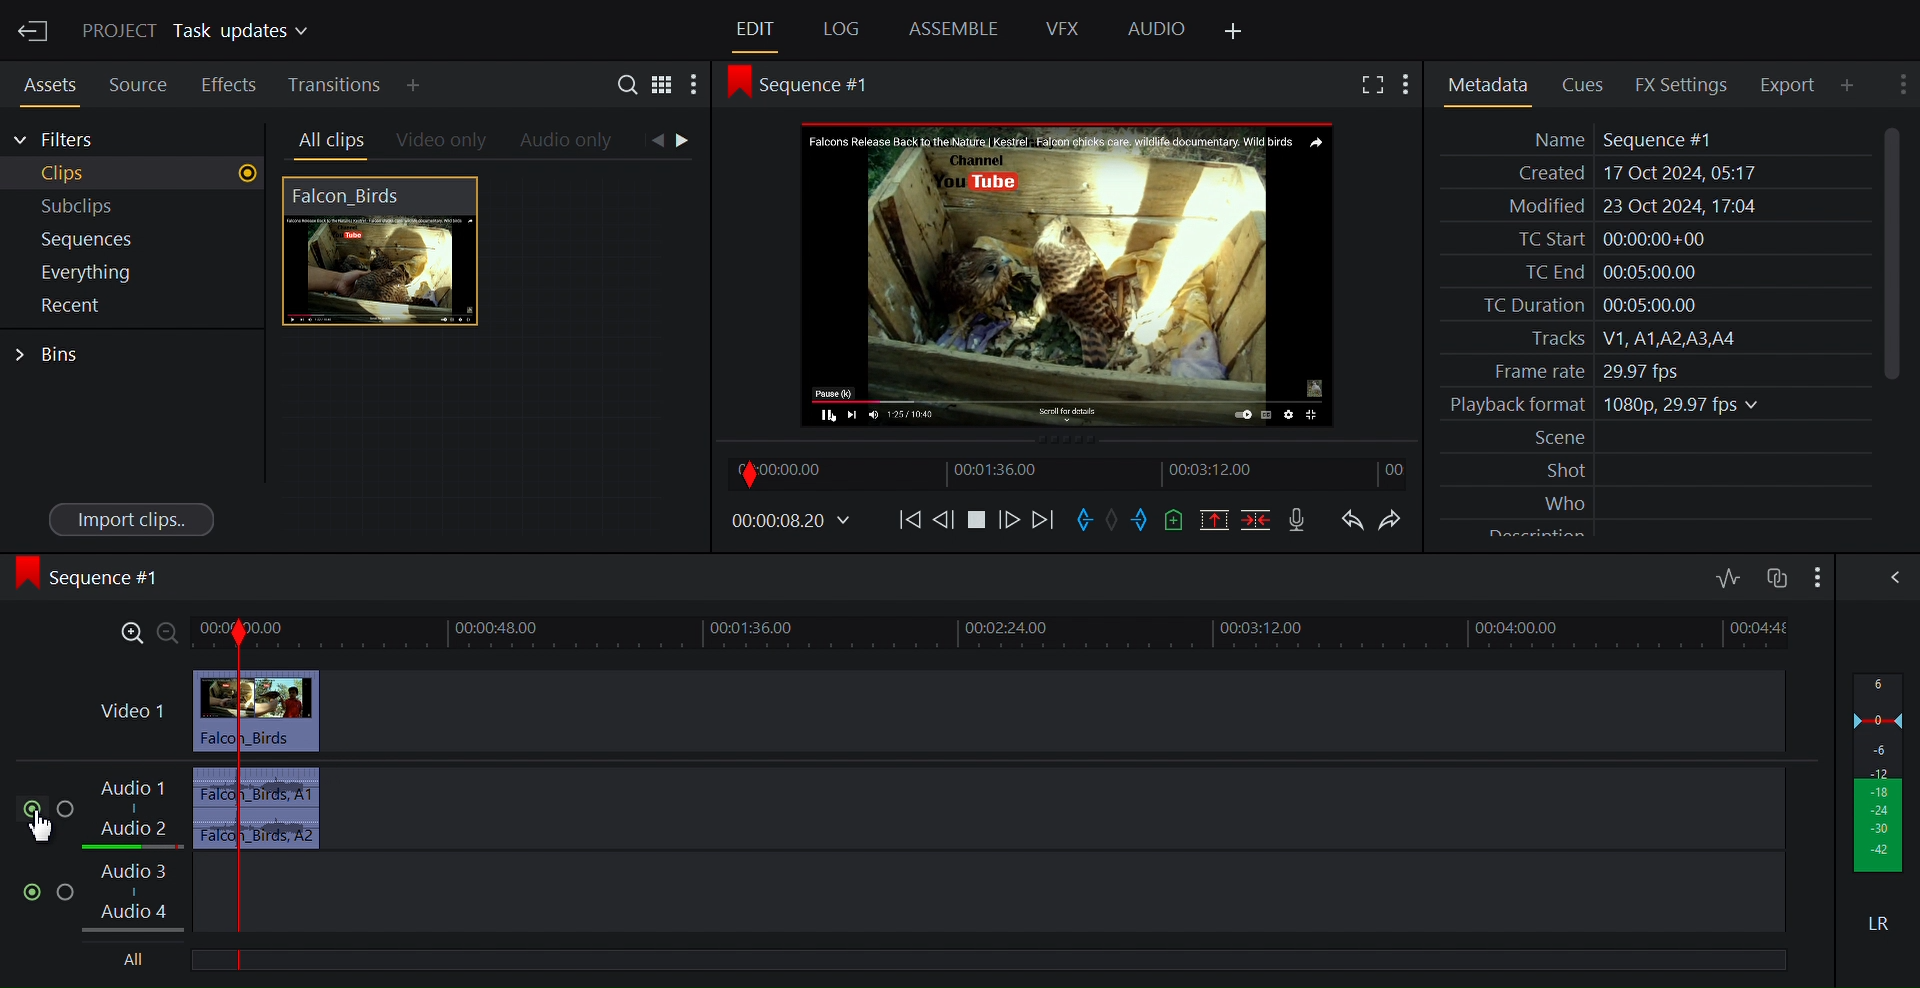 The height and width of the screenshot is (988, 1920). I want to click on Show Sequences in the current project, so click(133, 240).